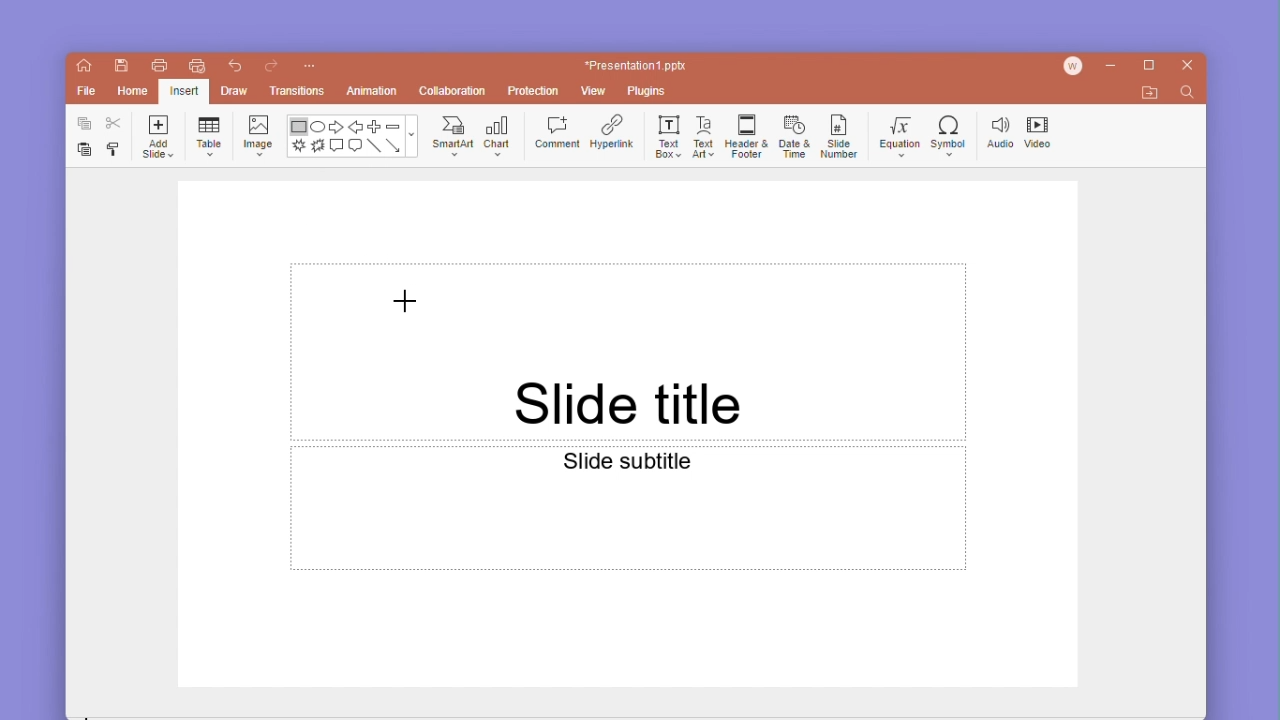 The image size is (1280, 720). Describe the element at coordinates (110, 125) in the screenshot. I see `cut` at that location.